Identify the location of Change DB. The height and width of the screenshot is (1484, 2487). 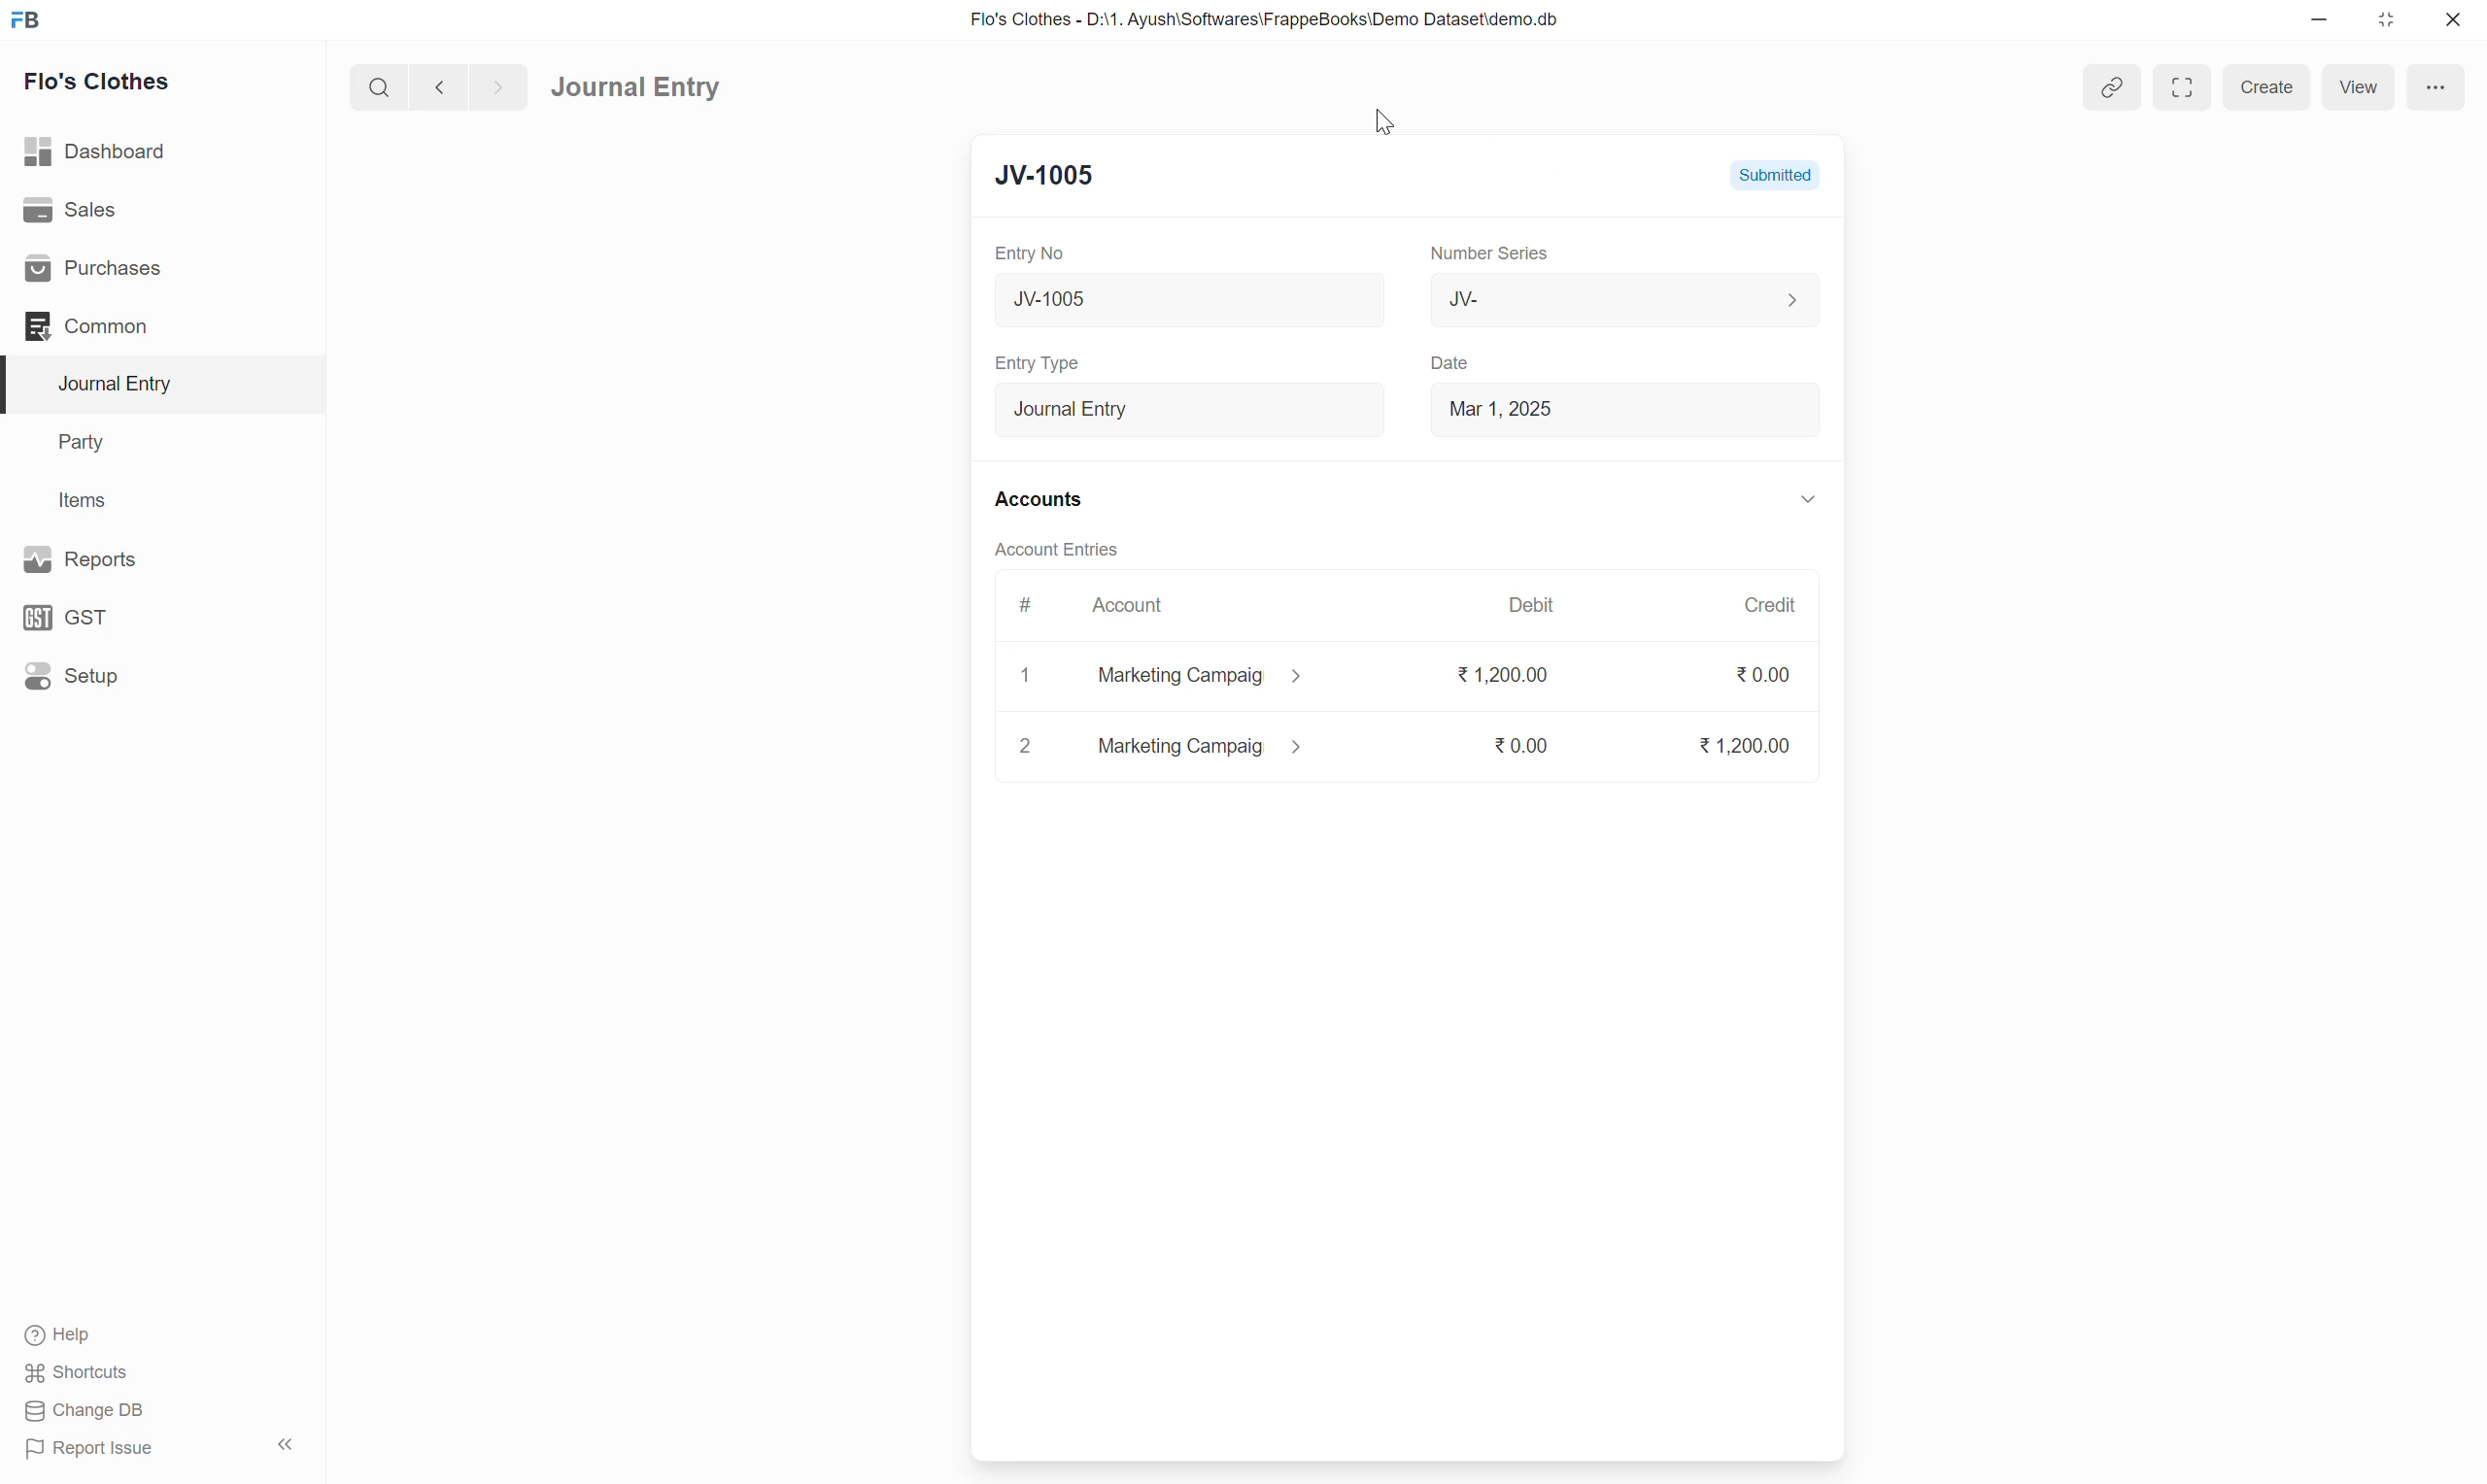
(84, 1410).